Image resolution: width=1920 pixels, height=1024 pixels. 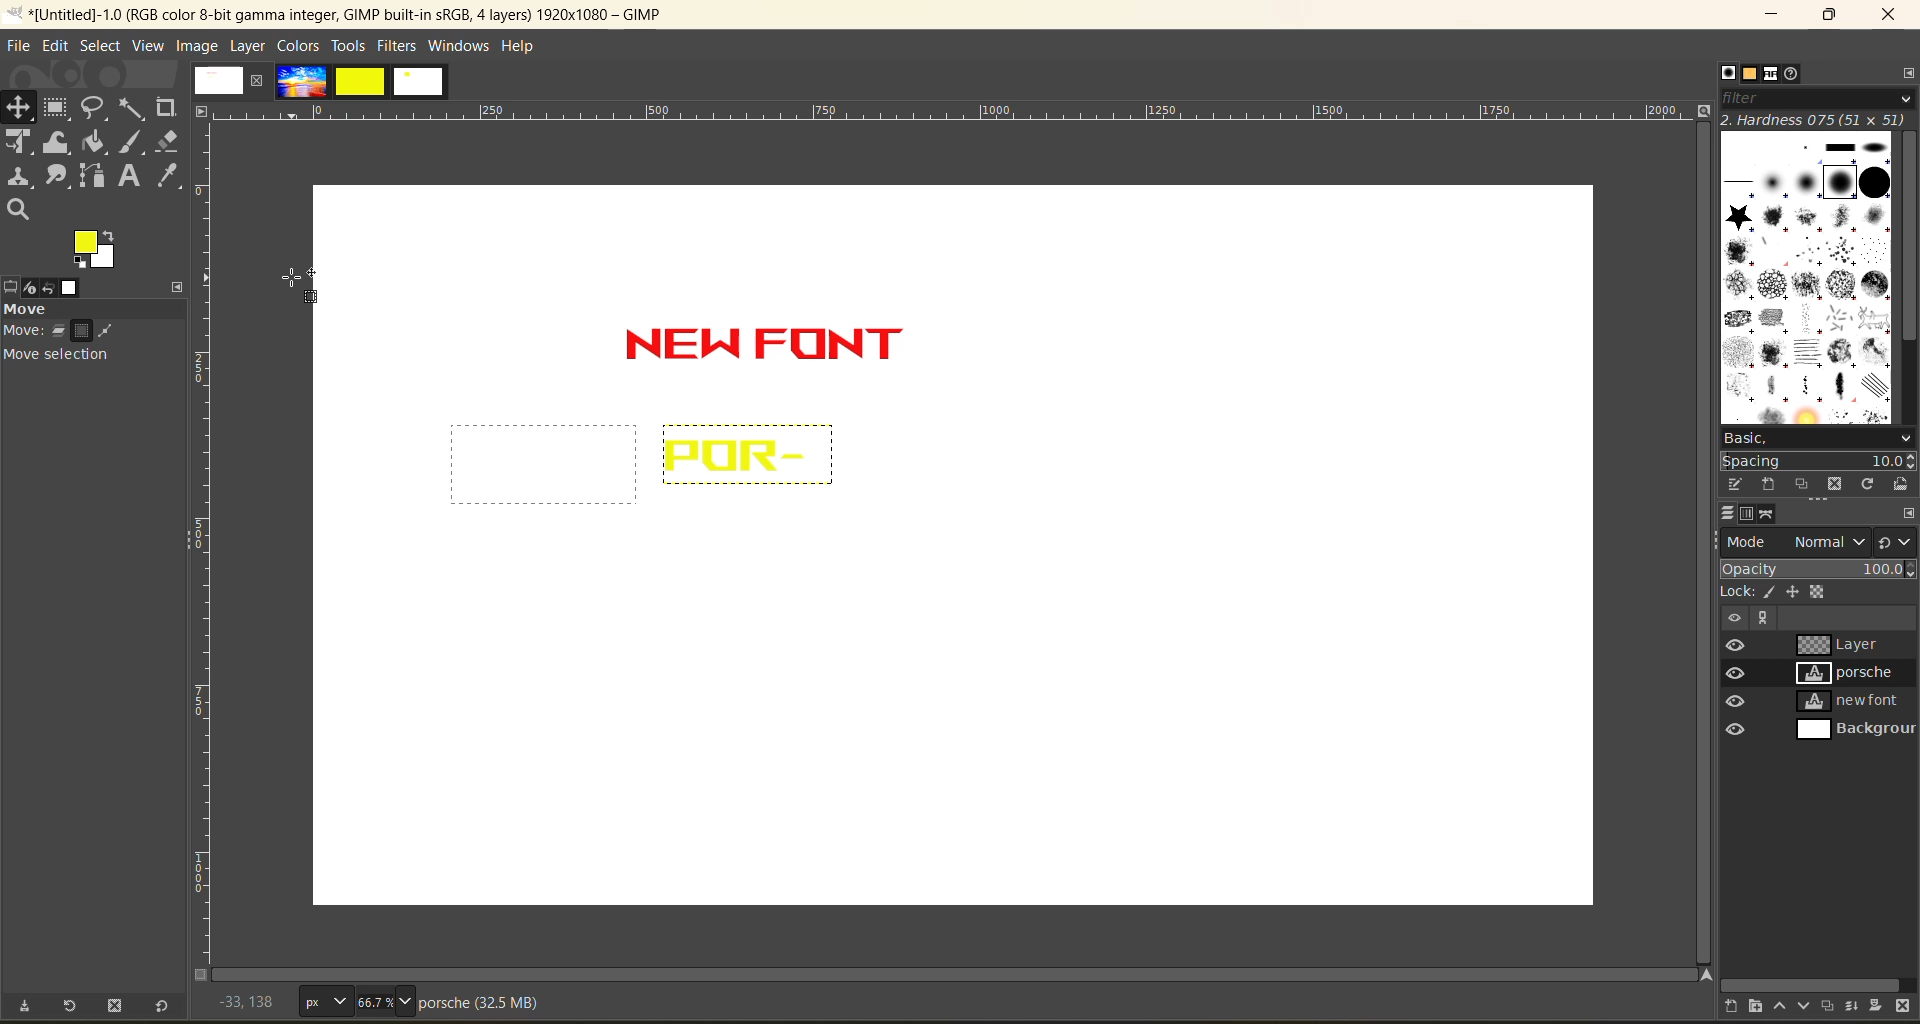 What do you see at coordinates (95, 109) in the screenshot?
I see `free select tool` at bounding box center [95, 109].